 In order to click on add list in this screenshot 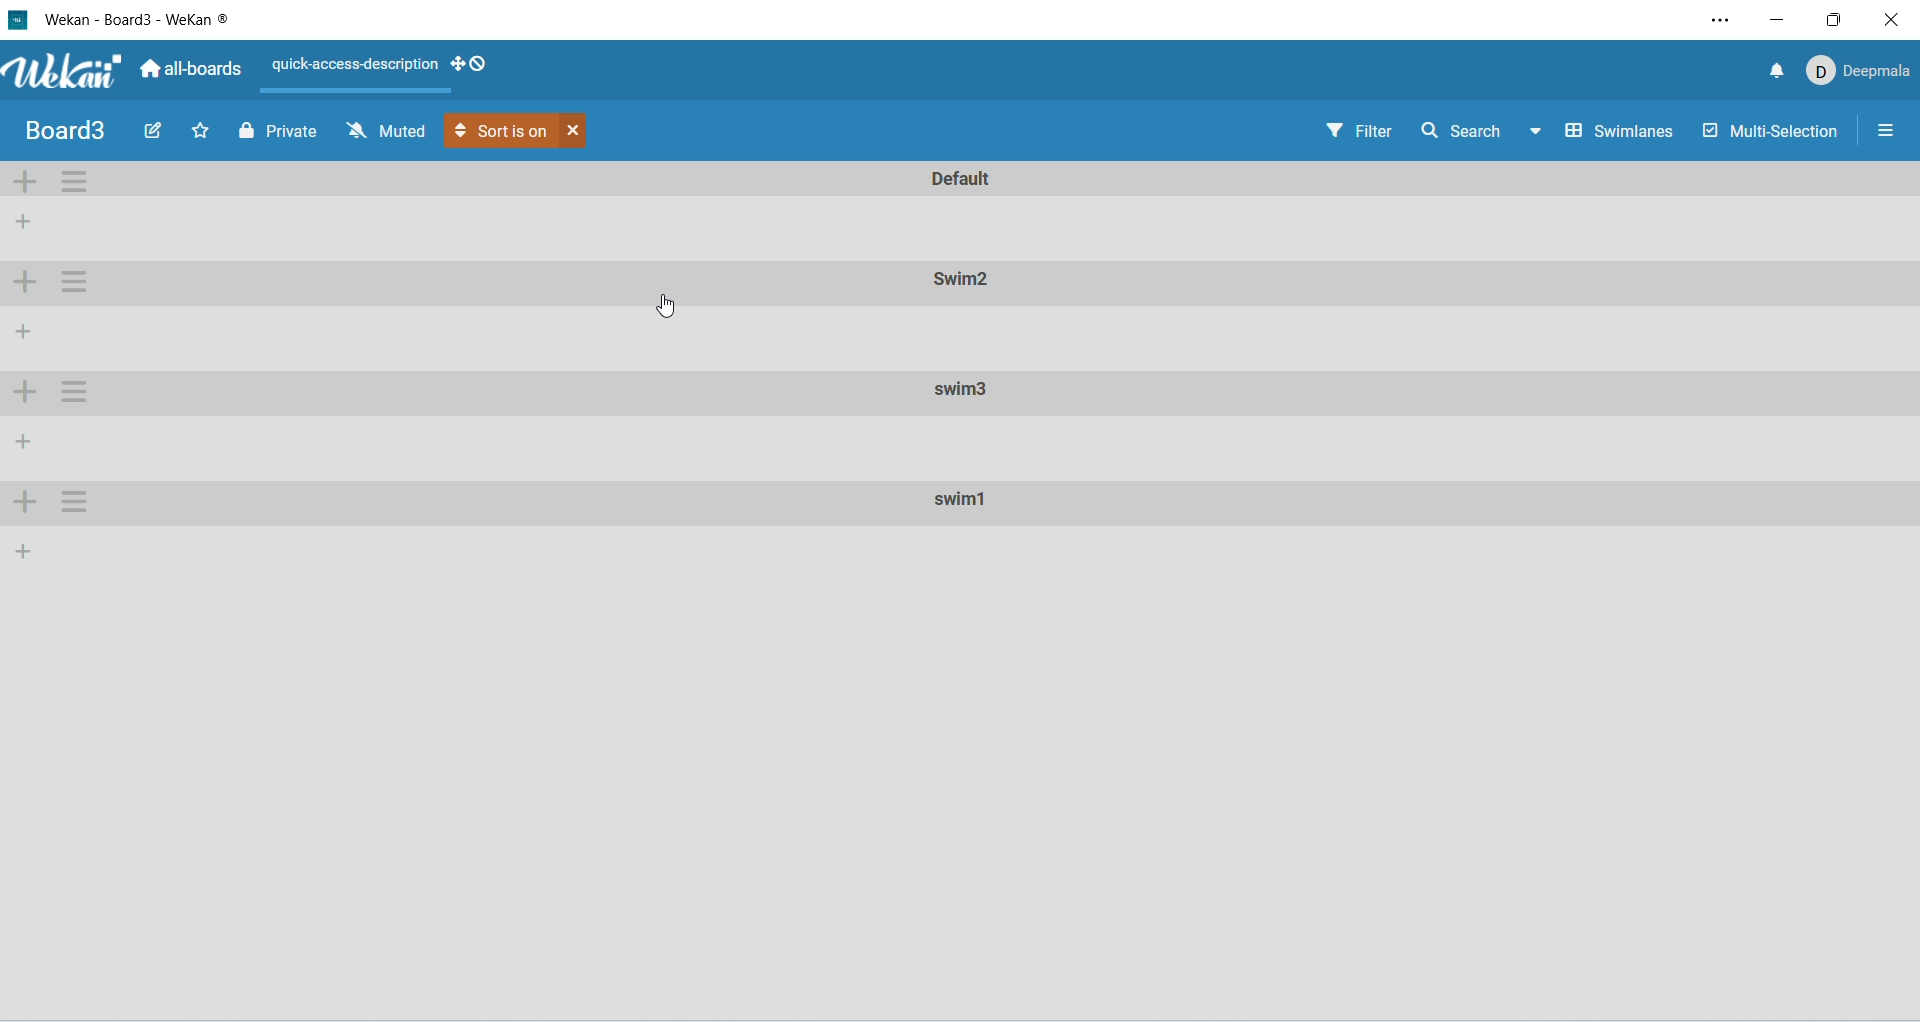, I will do `click(25, 218)`.